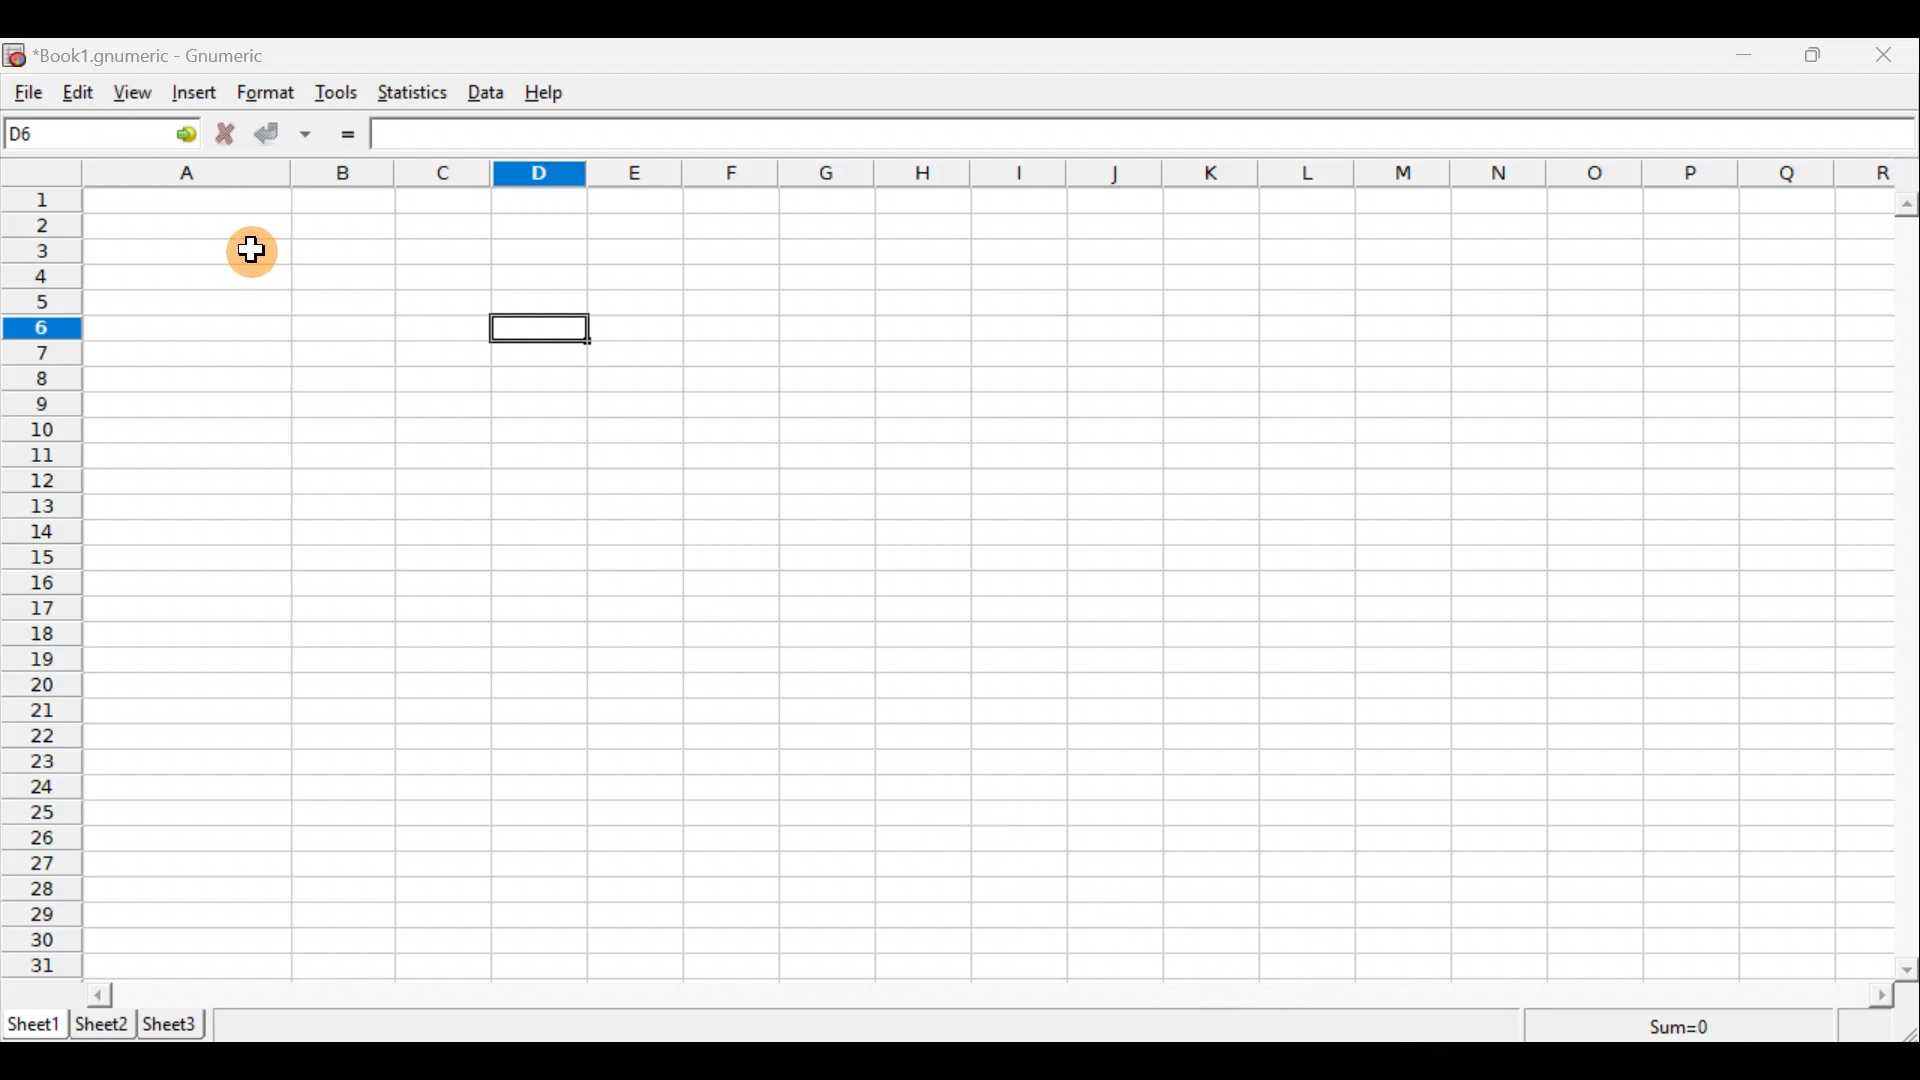 This screenshot has width=1920, height=1080. What do you see at coordinates (337, 94) in the screenshot?
I see `Tools` at bounding box center [337, 94].